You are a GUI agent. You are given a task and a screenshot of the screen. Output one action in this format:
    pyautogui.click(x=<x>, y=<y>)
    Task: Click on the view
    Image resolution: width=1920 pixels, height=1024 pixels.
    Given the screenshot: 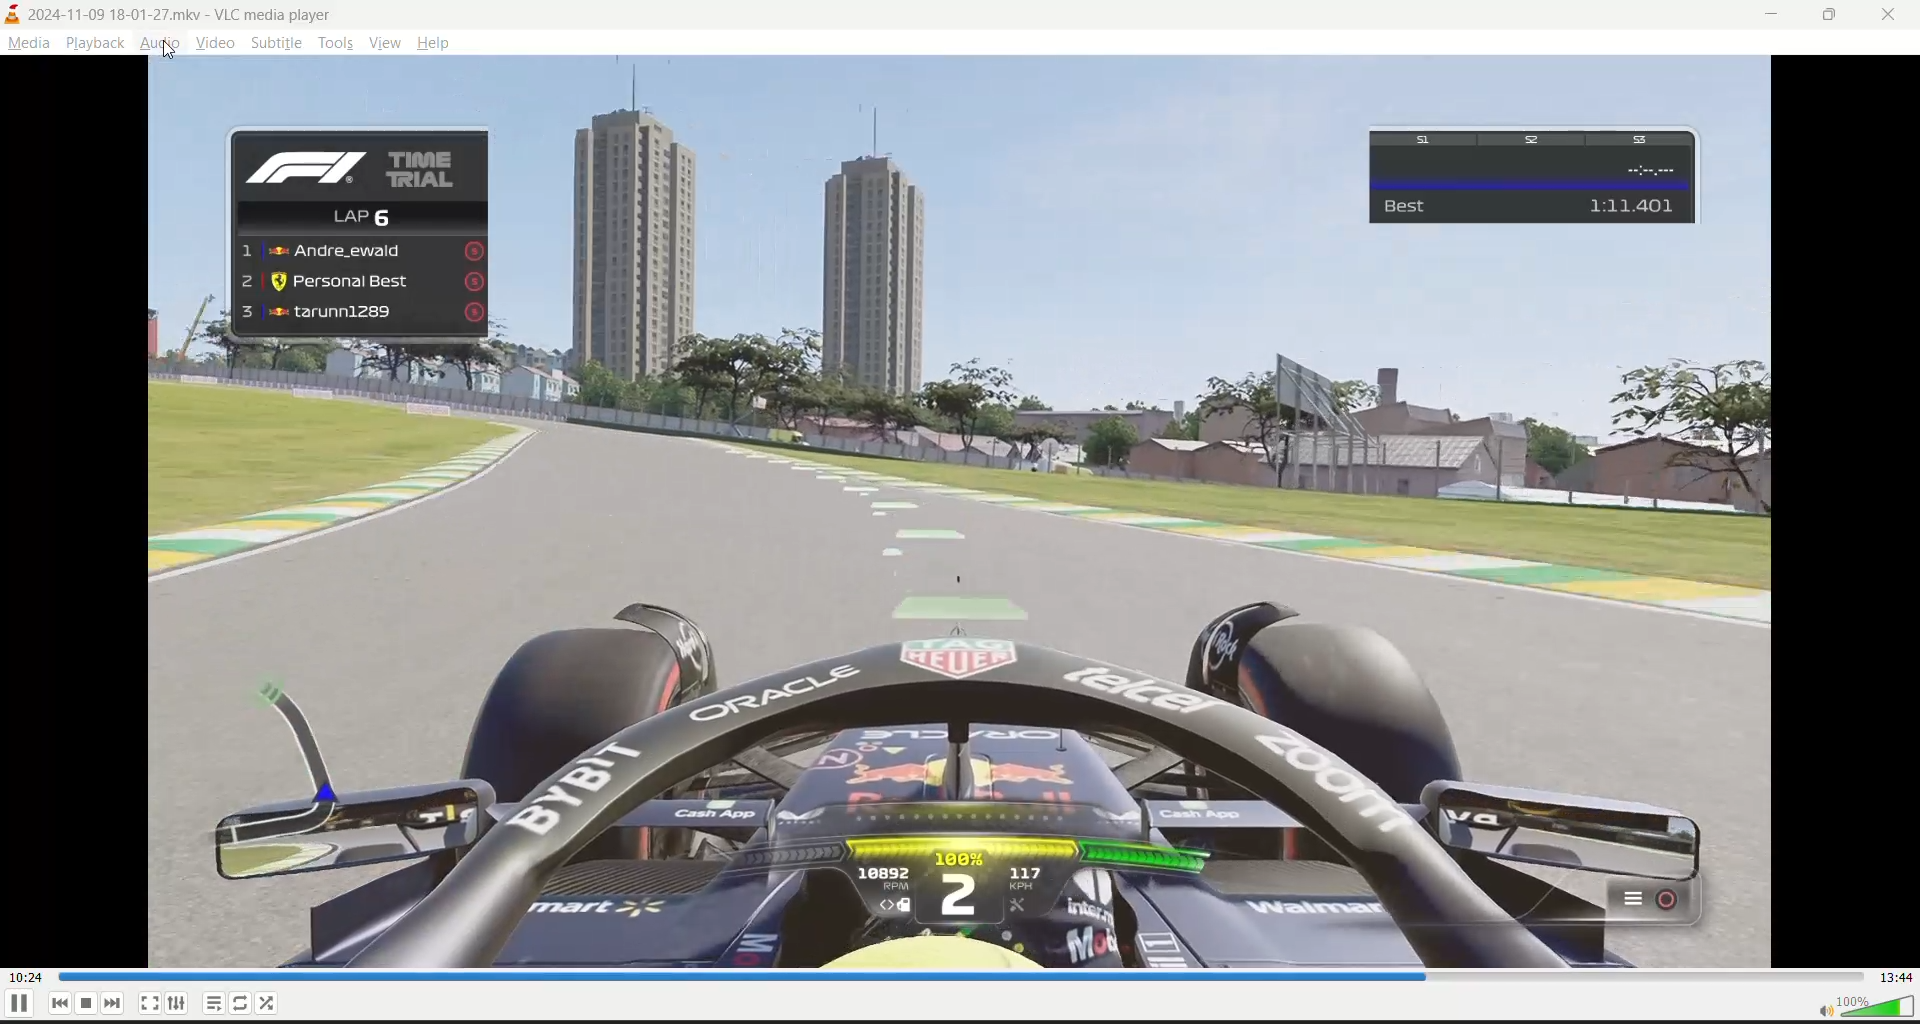 What is the action you would take?
    pyautogui.click(x=384, y=44)
    